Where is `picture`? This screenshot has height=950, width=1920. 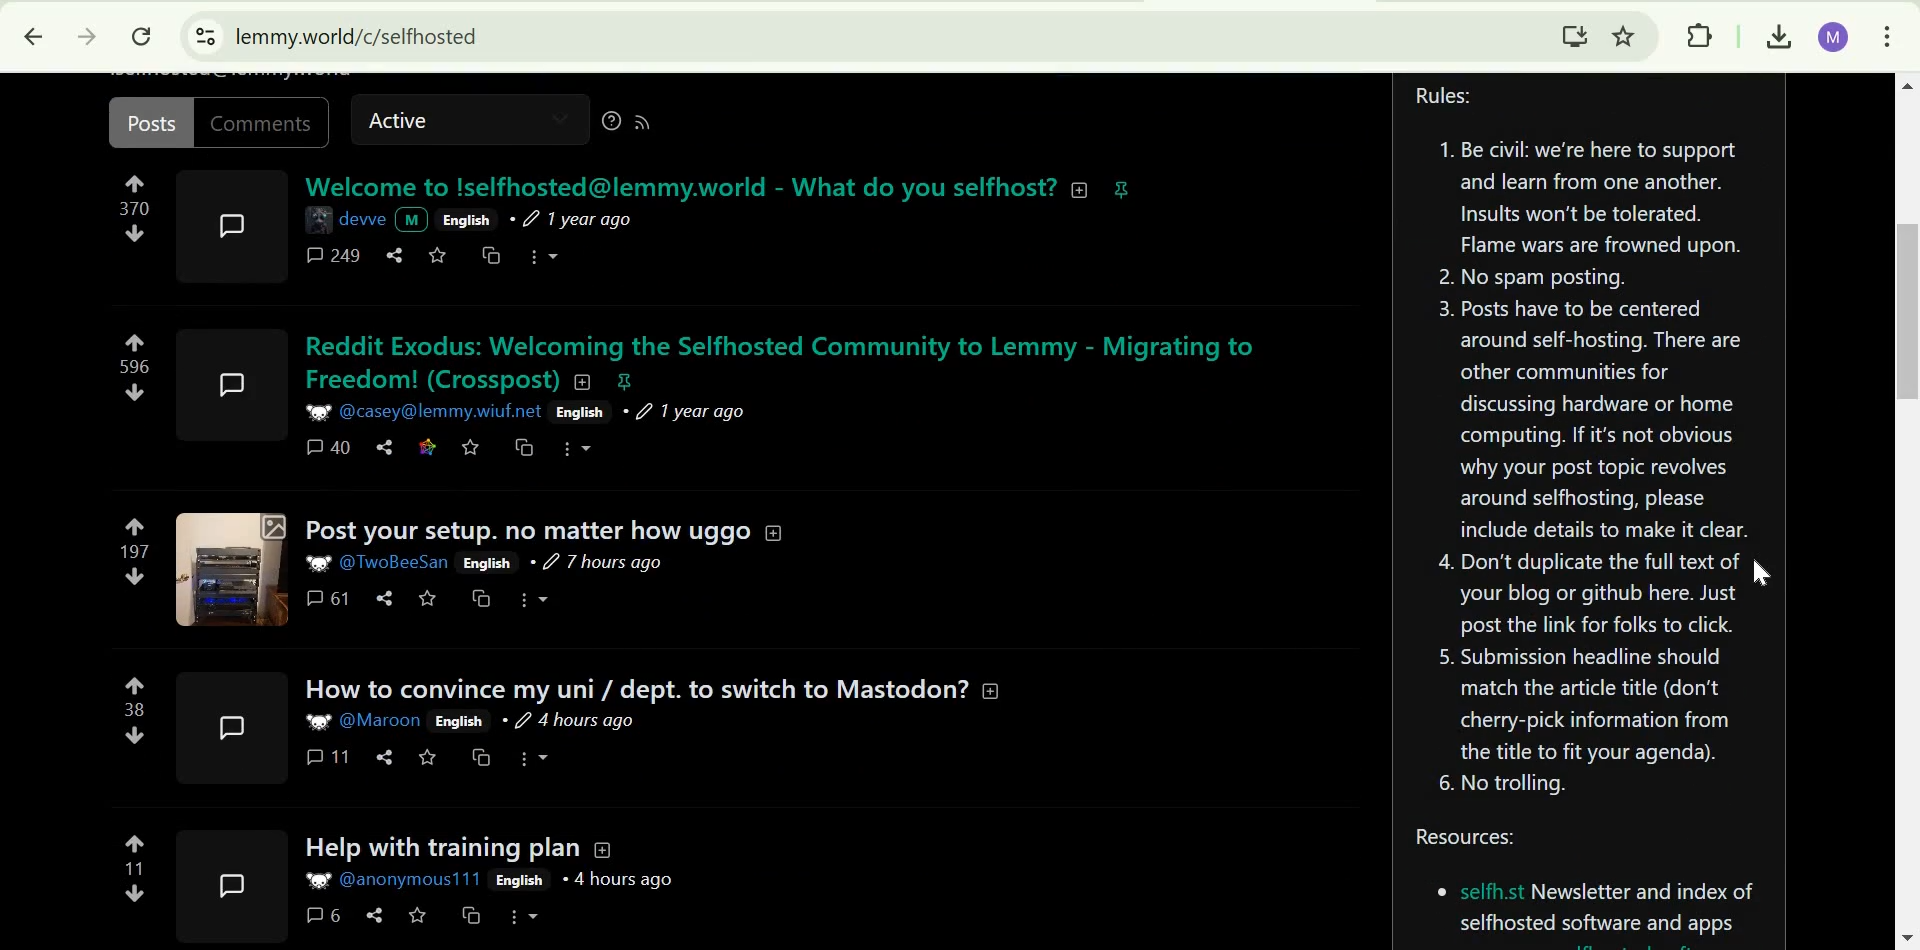
picture is located at coordinates (318, 563).